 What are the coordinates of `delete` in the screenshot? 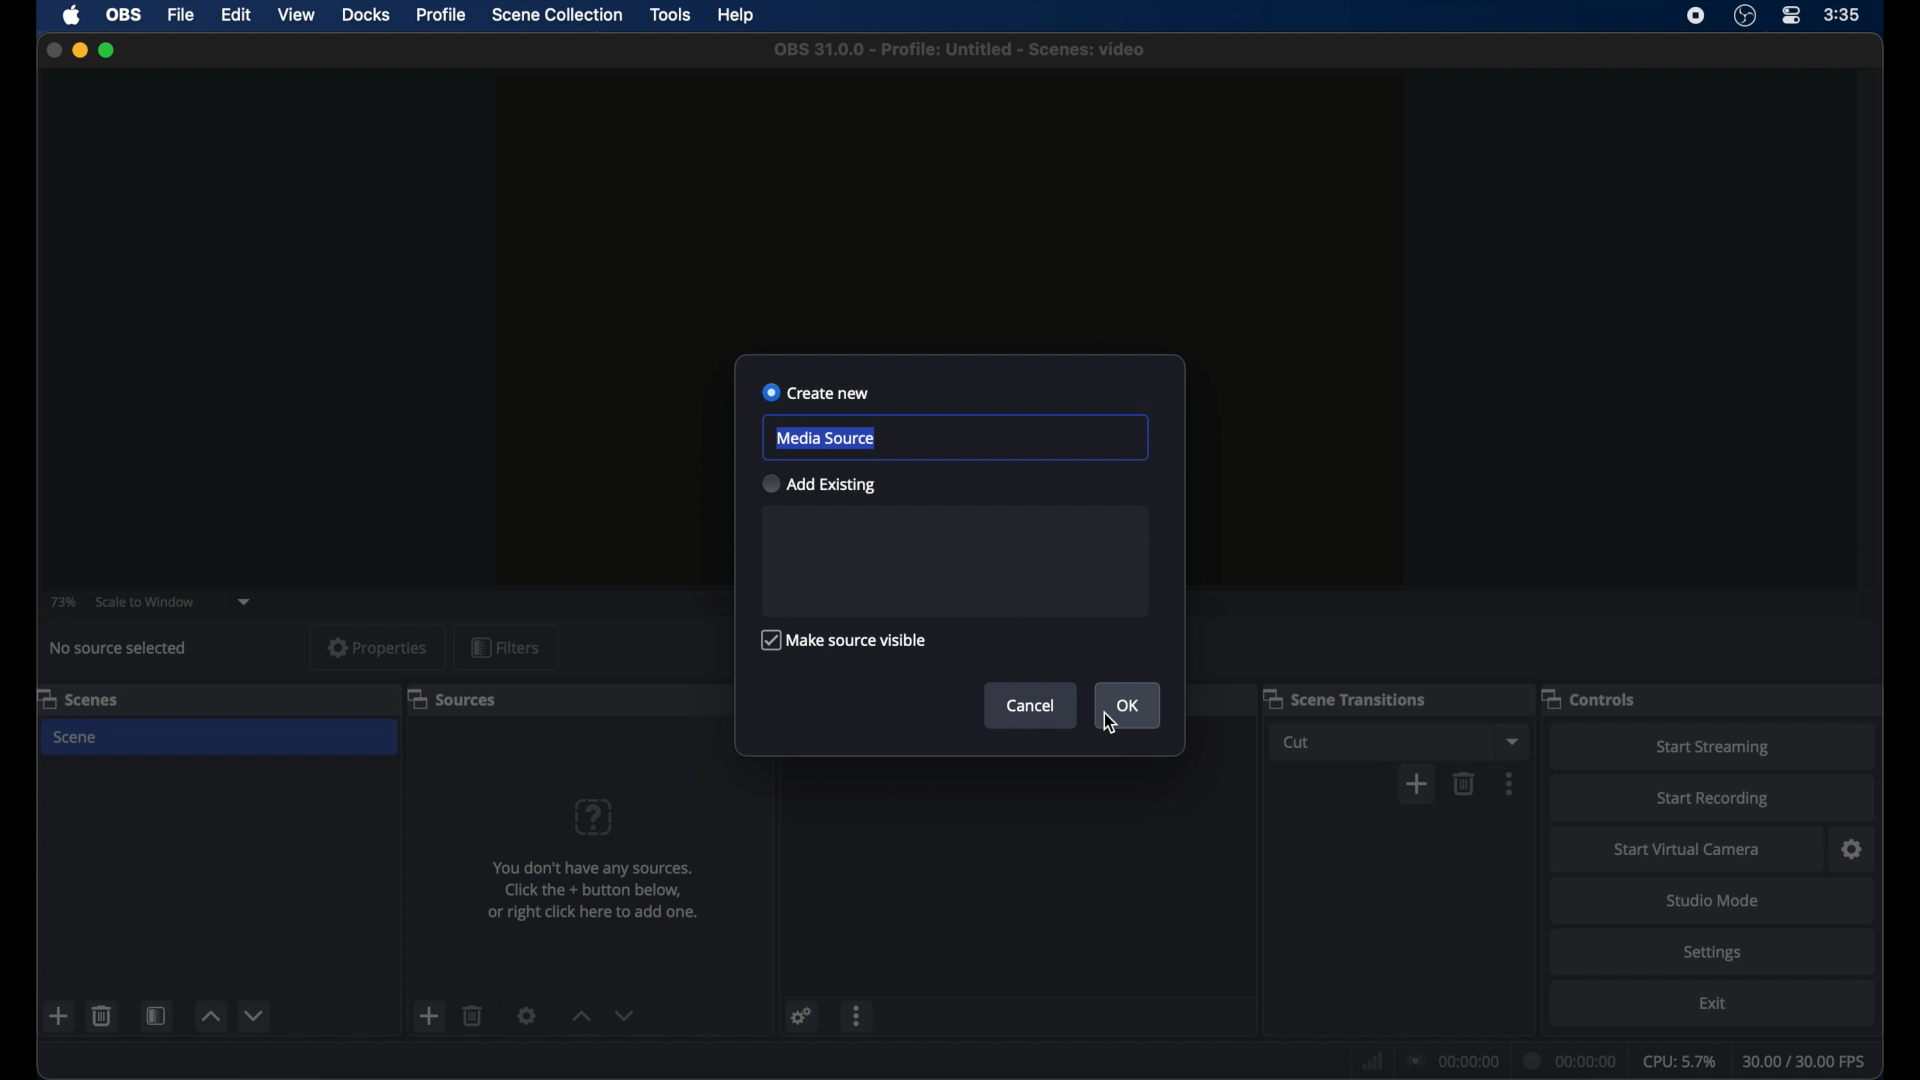 It's located at (103, 1015).